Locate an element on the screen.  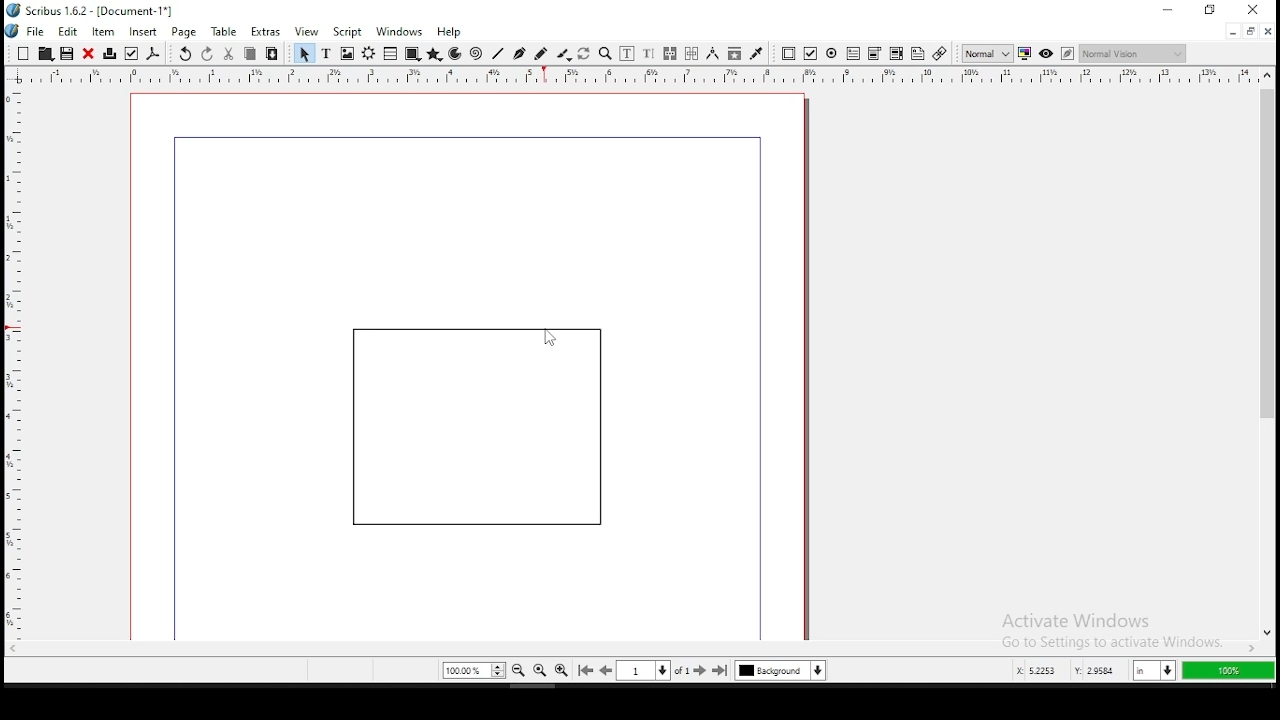
select current layer is located at coordinates (780, 670).